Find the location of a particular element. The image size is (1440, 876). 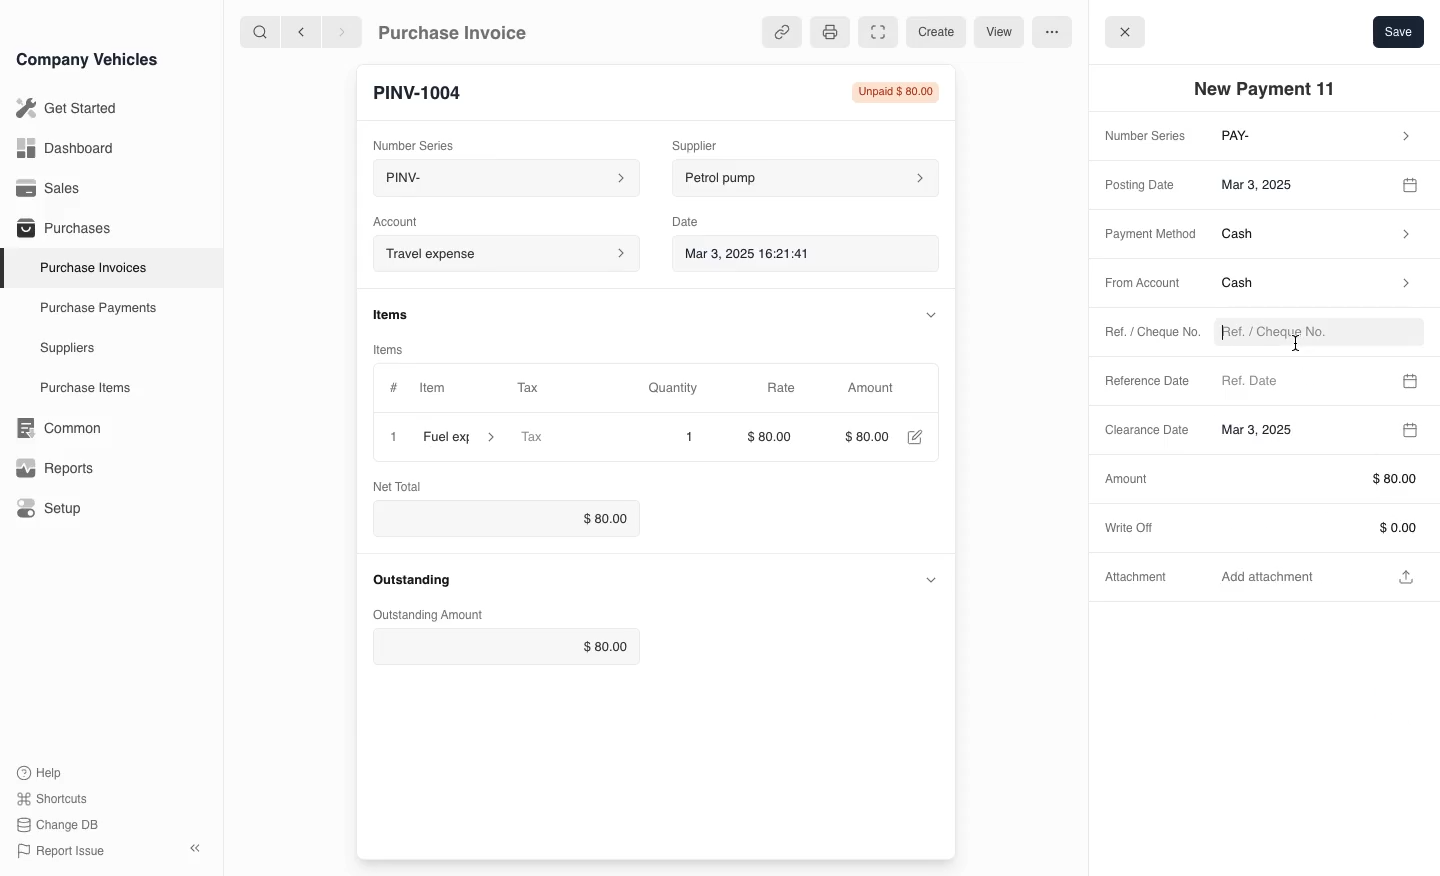

New Payment 11 is located at coordinates (1270, 89).